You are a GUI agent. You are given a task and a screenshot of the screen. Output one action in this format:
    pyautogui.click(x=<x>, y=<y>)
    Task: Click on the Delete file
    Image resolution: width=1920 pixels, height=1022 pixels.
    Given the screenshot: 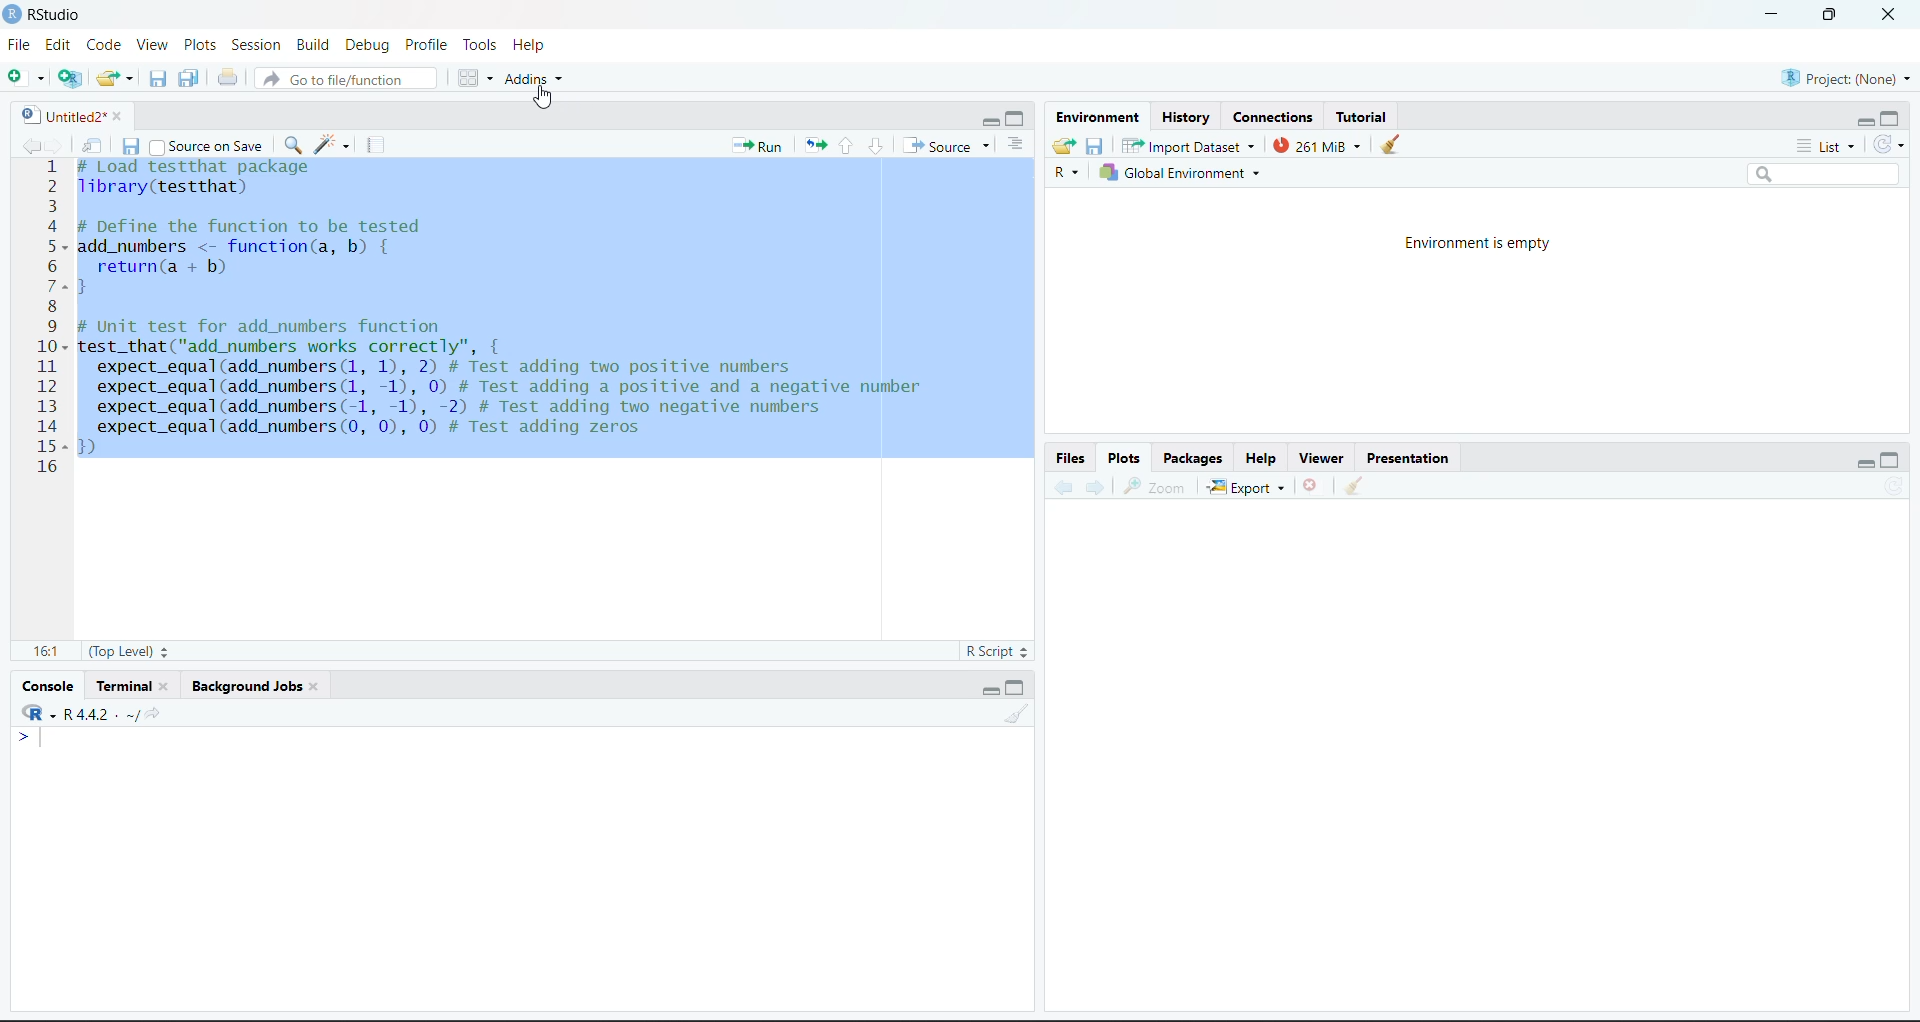 What is the action you would take?
    pyautogui.click(x=1314, y=486)
    